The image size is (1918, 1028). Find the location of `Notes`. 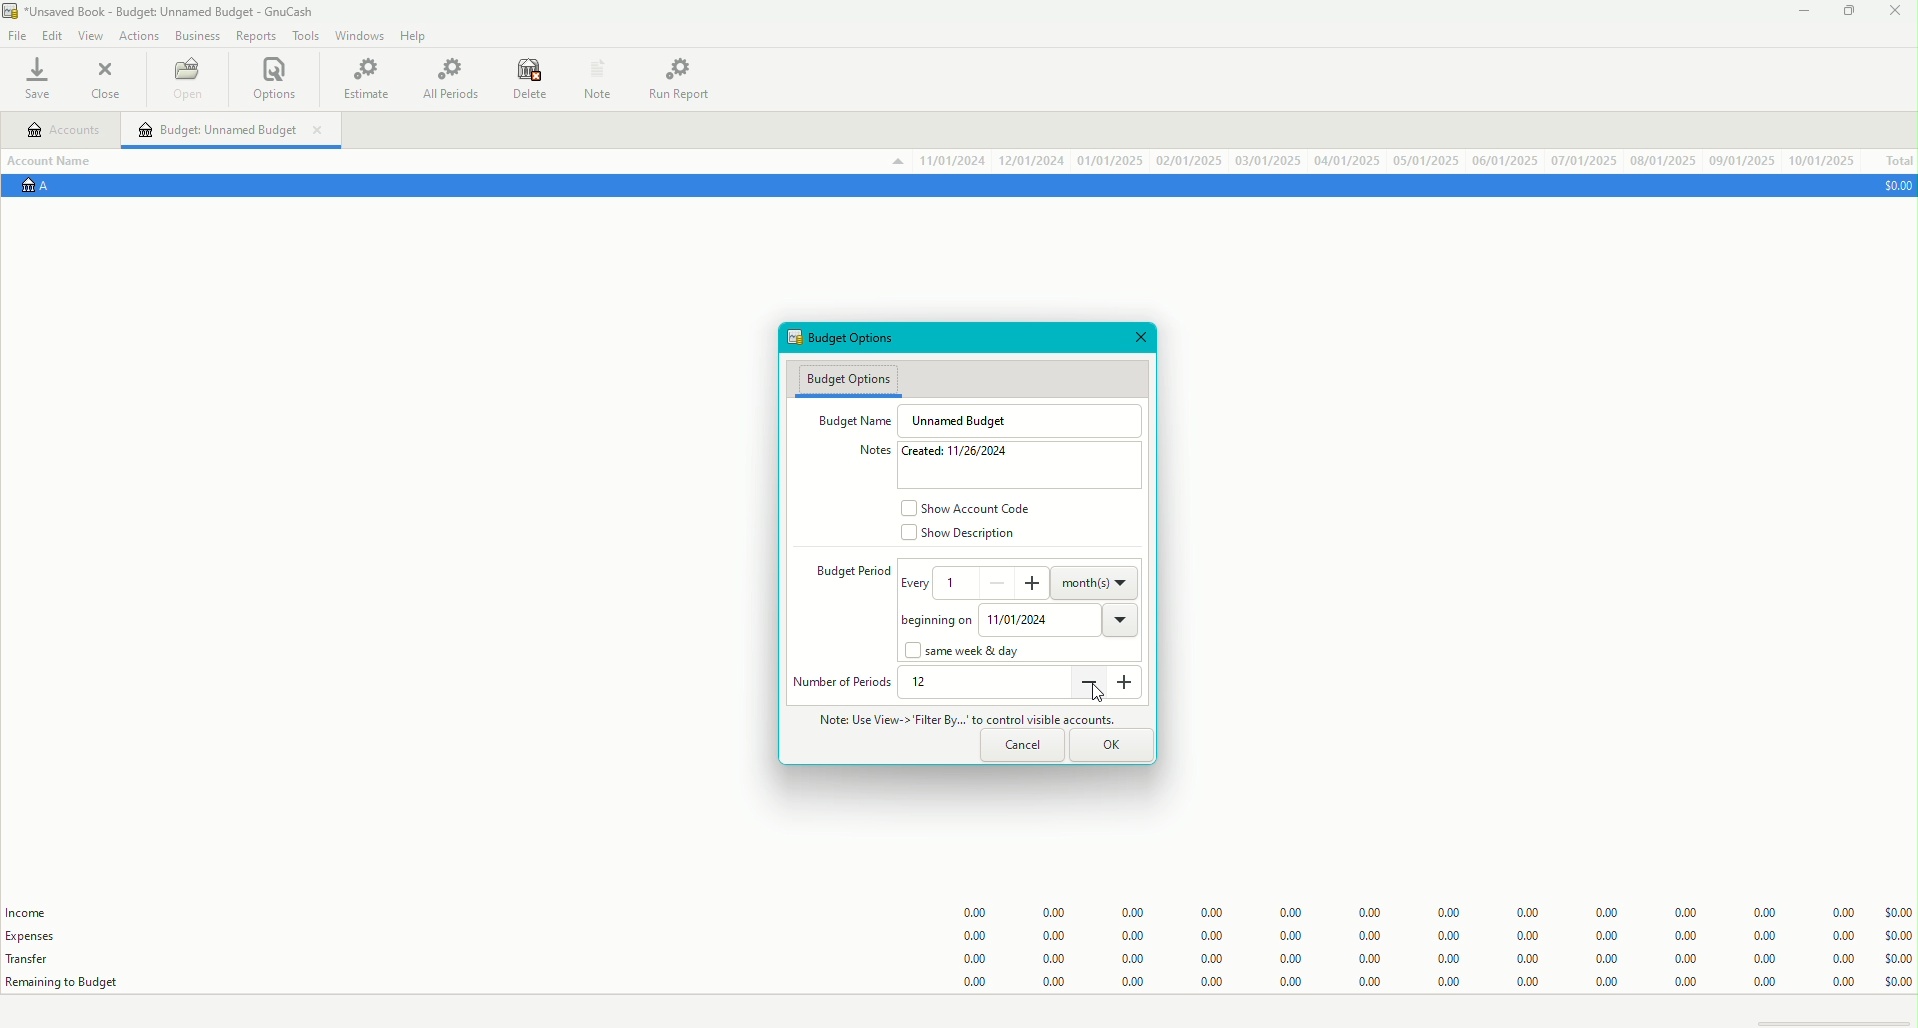

Notes is located at coordinates (867, 451).